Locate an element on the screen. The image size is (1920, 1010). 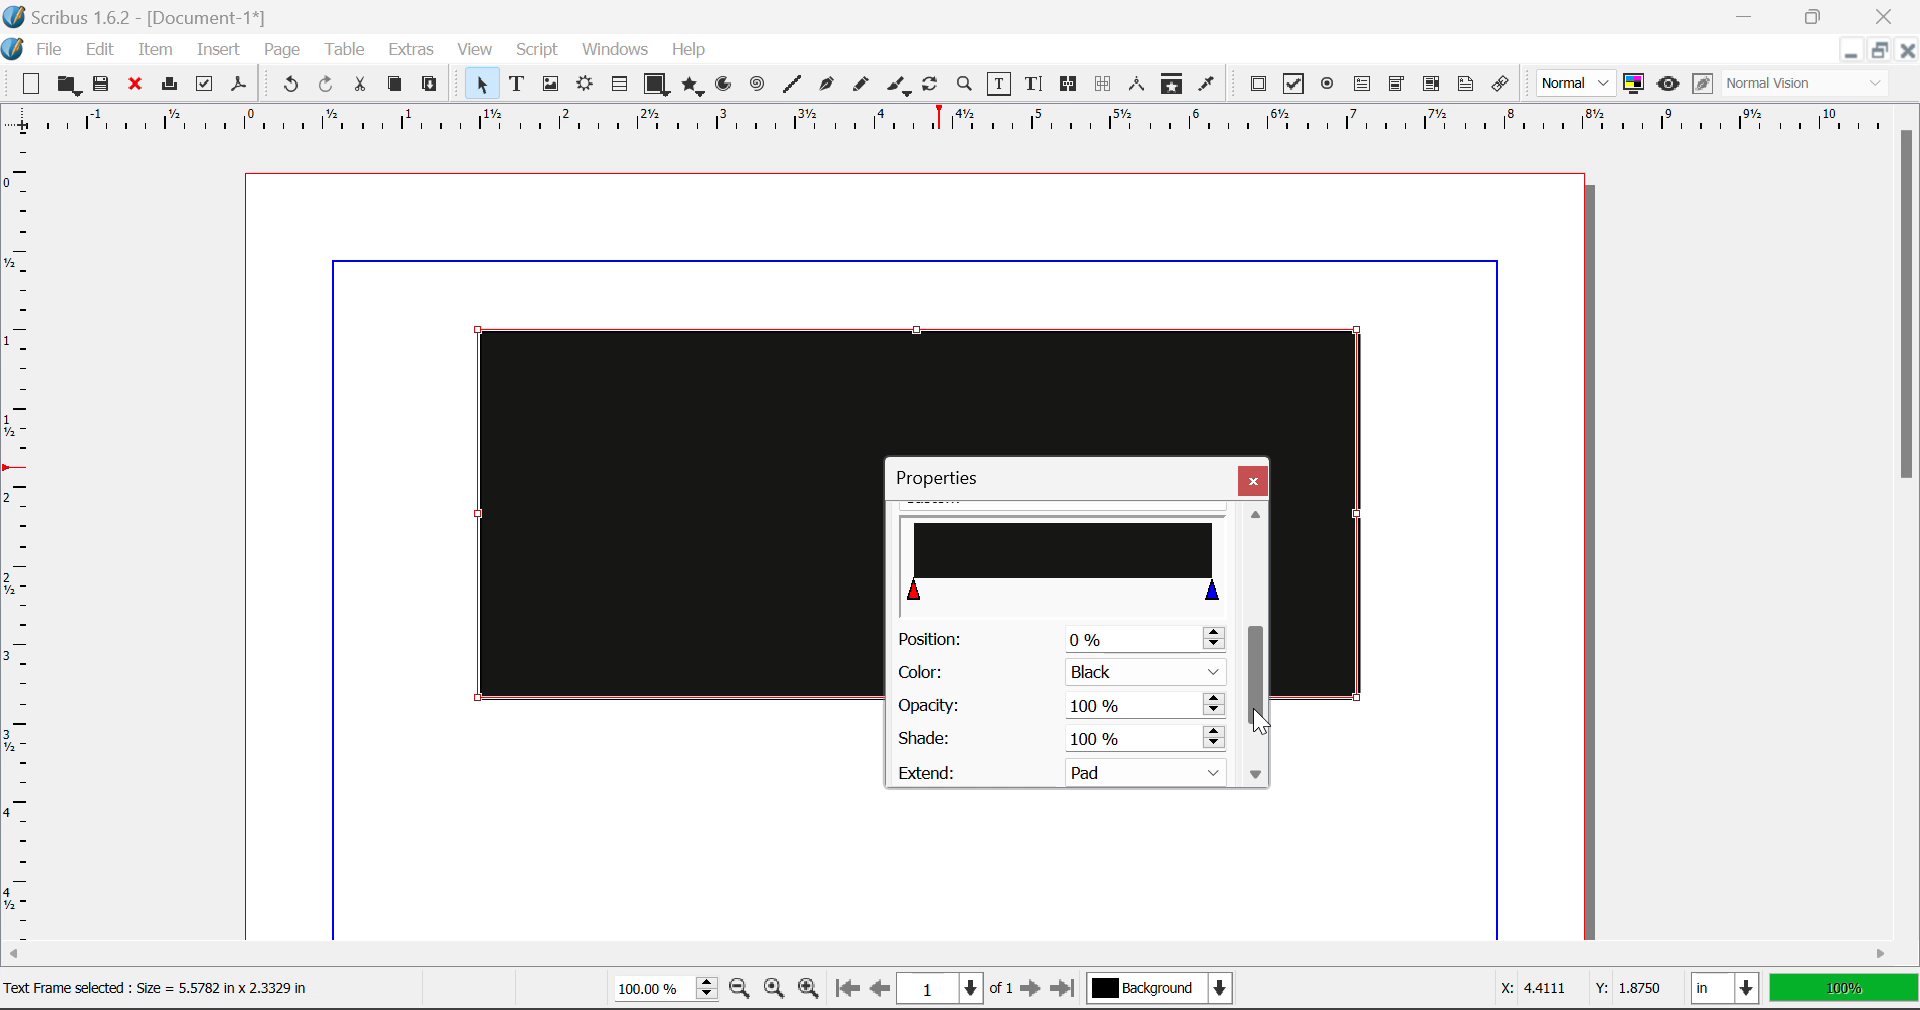
Properties is located at coordinates (948, 478).